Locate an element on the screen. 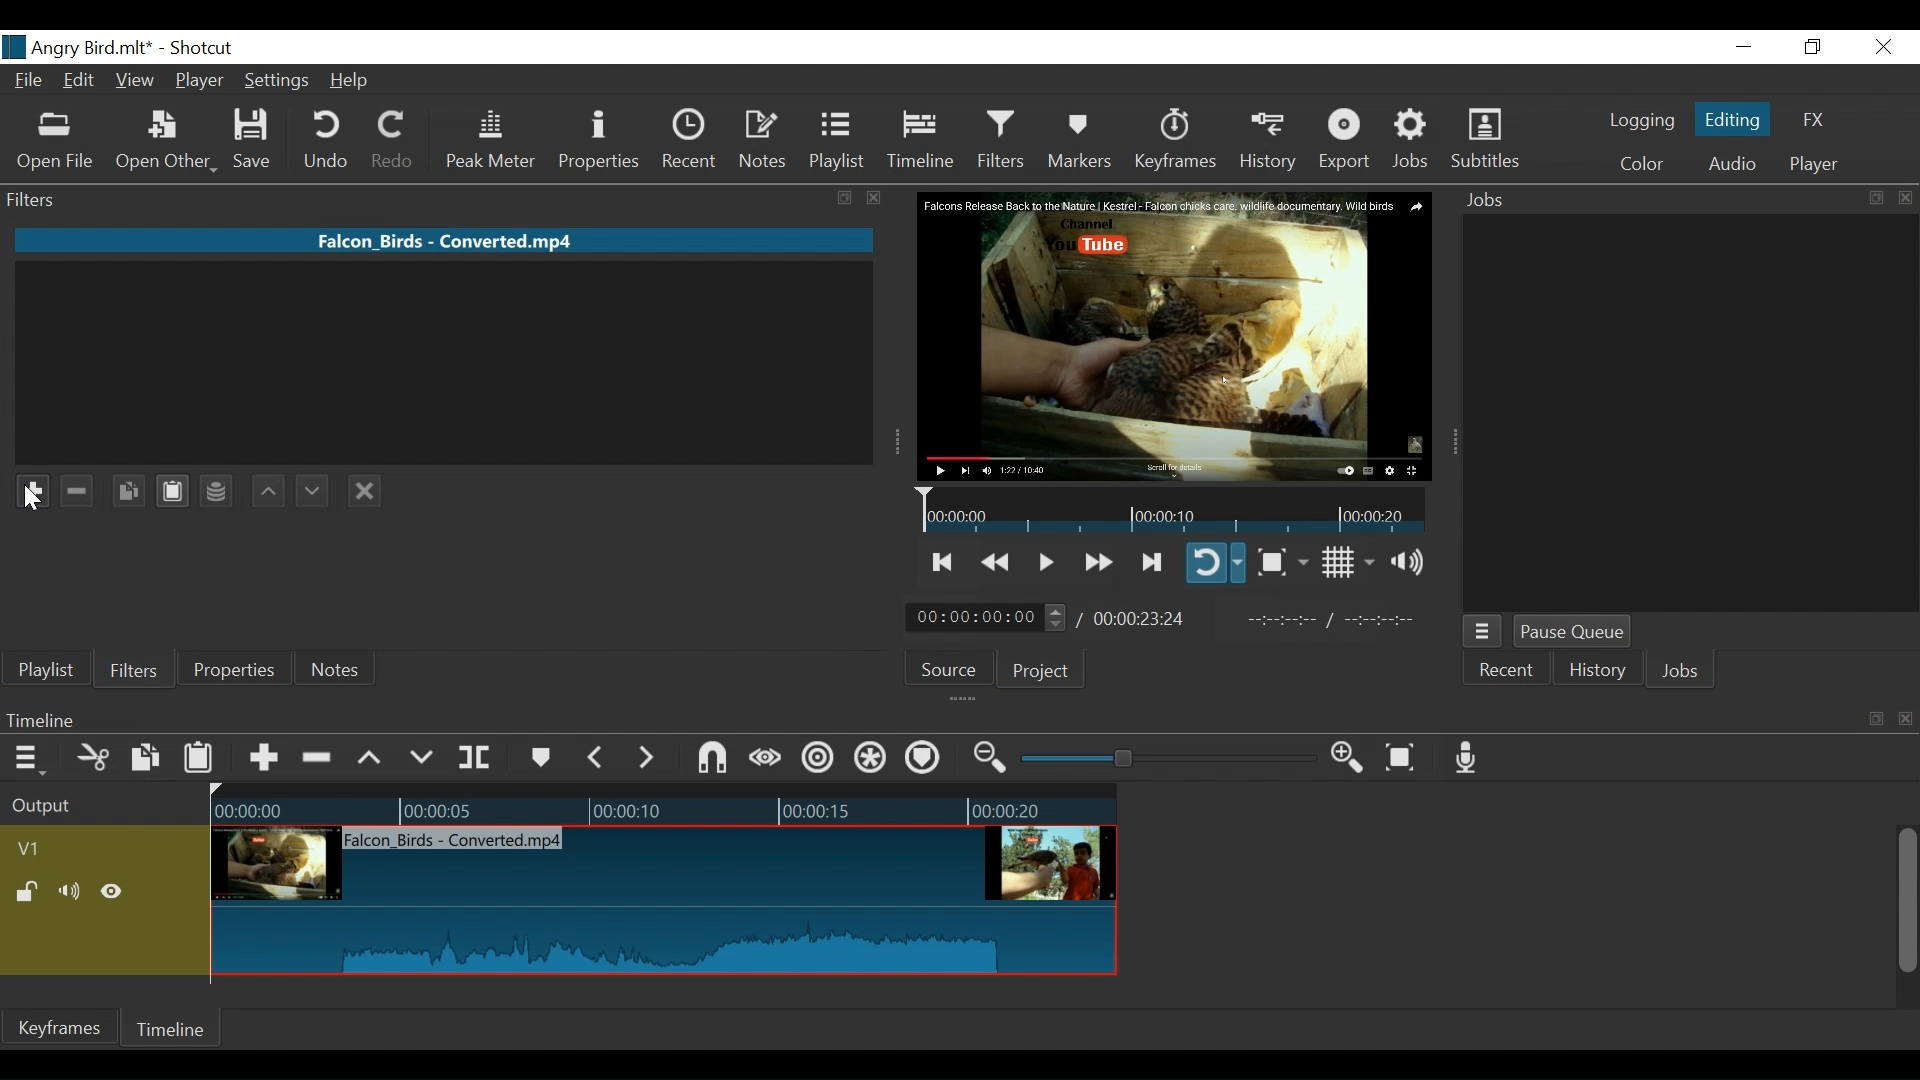 The width and height of the screenshot is (1920, 1080). Jobs Panel is located at coordinates (1688, 414).